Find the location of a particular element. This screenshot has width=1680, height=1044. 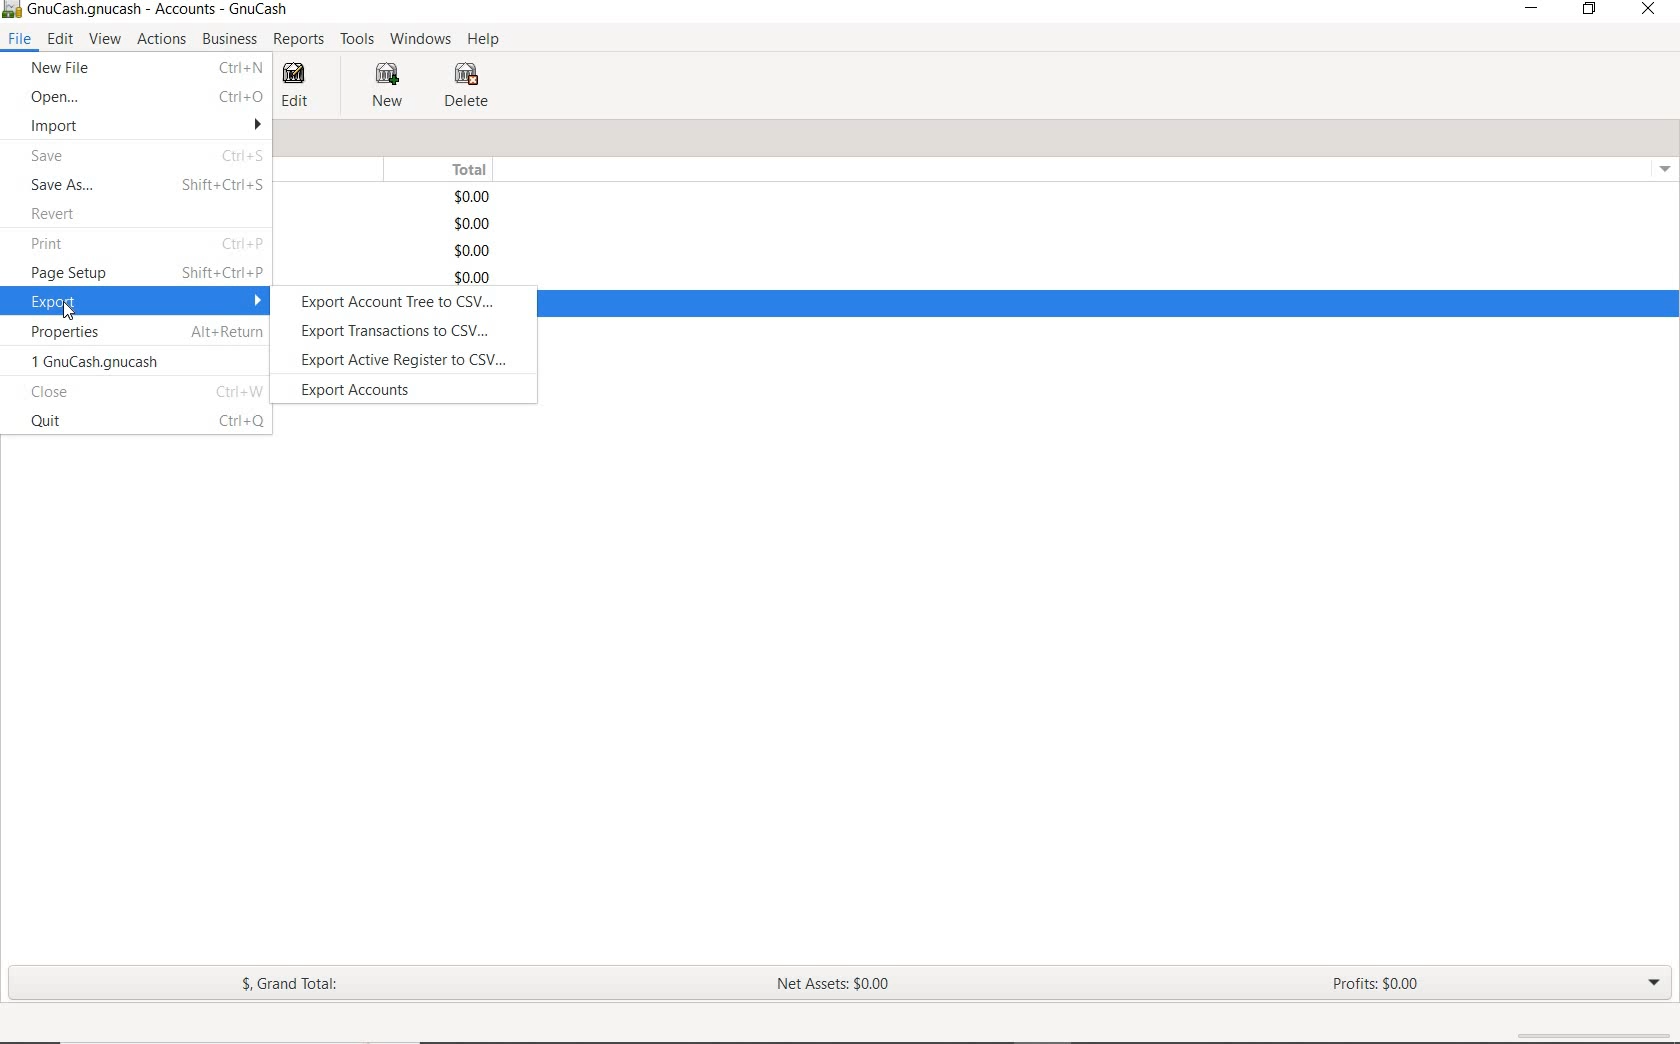

Ctrl+W is located at coordinates (237, 391).